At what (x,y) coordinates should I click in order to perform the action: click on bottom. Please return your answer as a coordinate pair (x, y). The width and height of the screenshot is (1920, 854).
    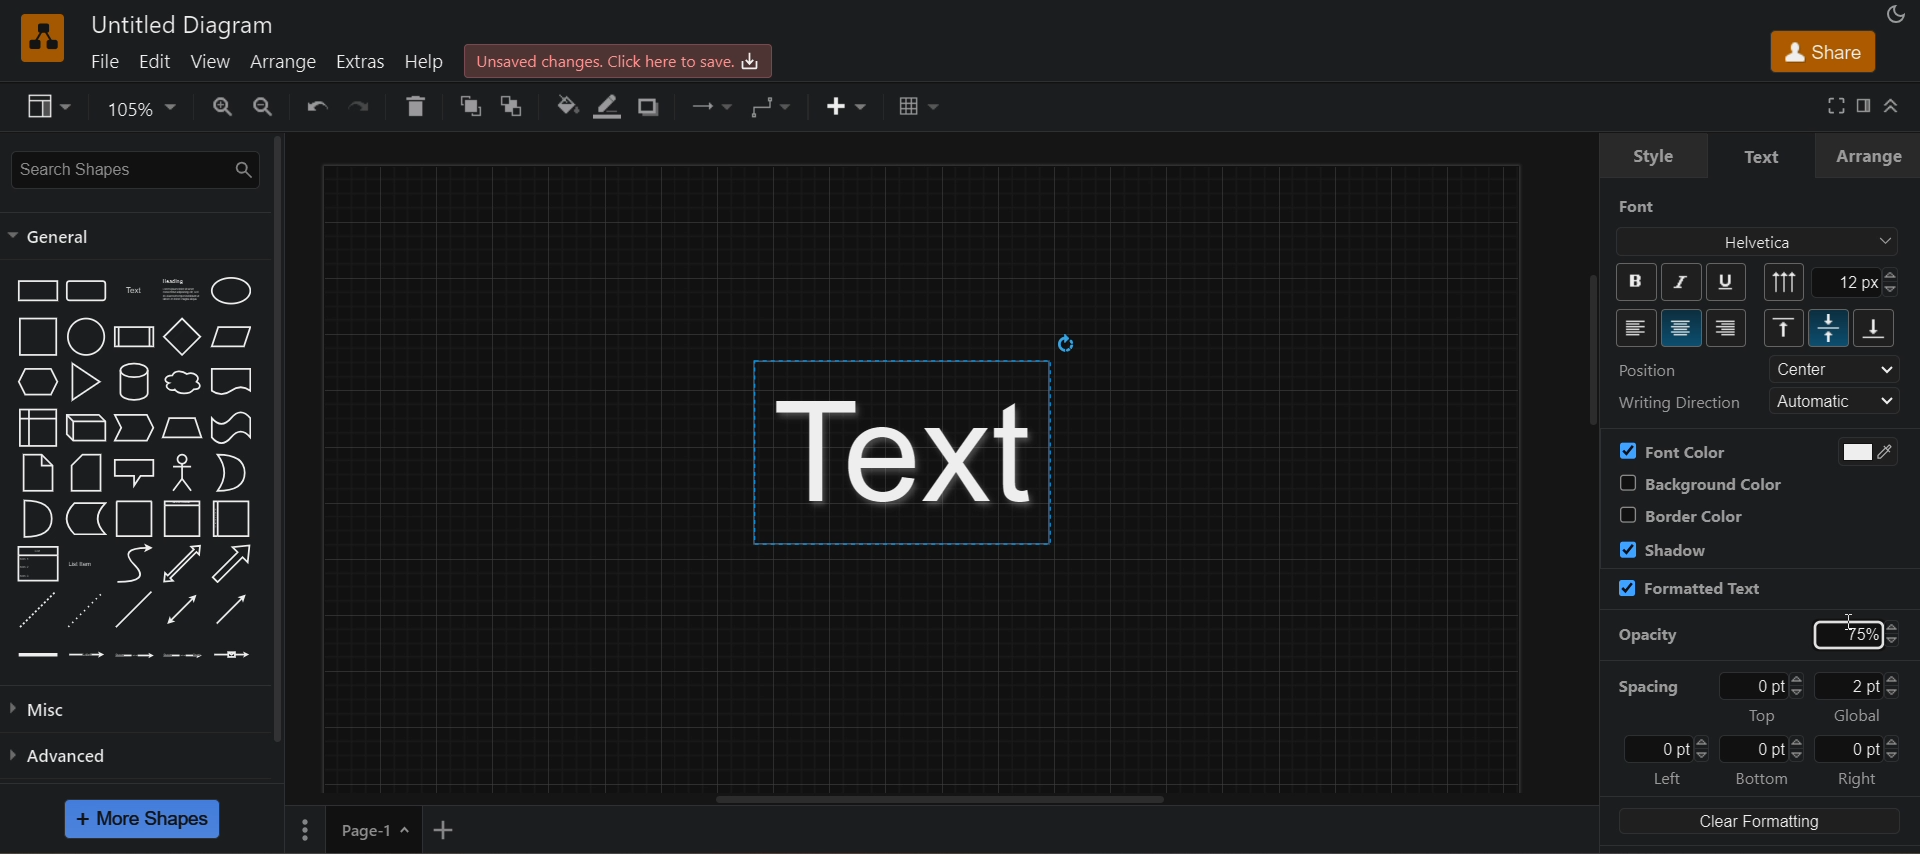
    Looking at the image, I should click on (1761, 778).